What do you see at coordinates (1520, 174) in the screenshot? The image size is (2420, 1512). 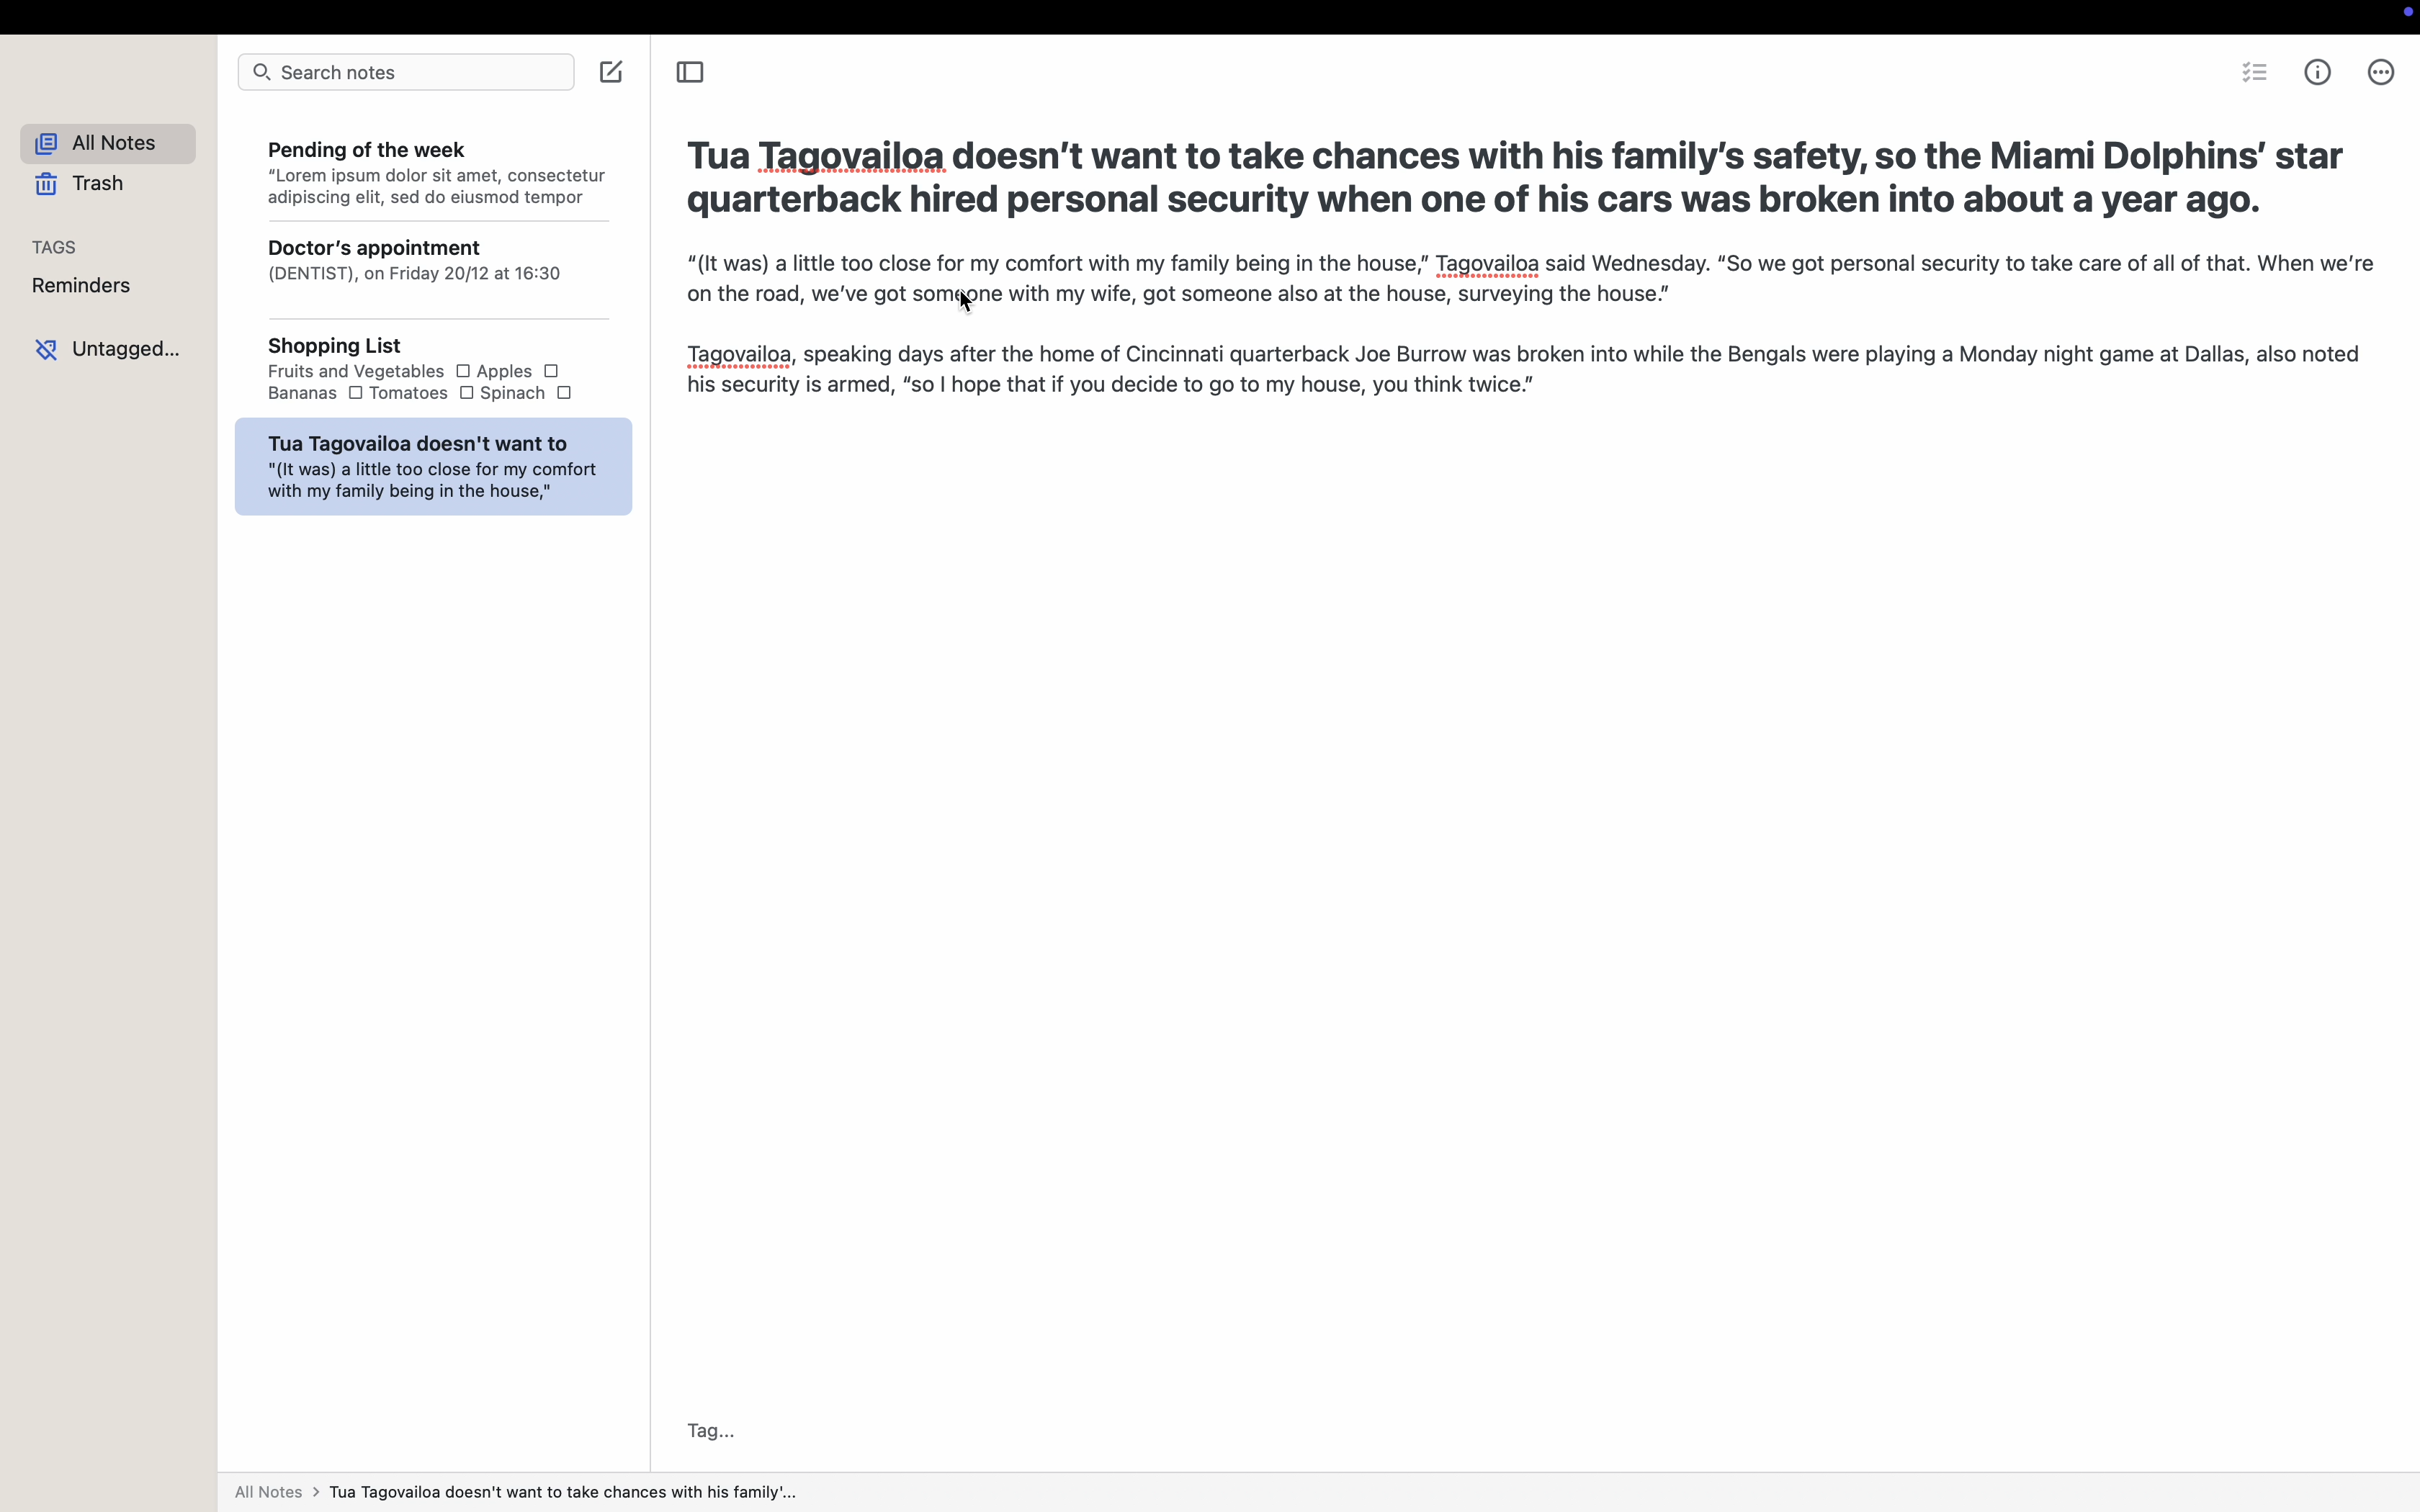 I see `Tua Tagovailoa doesn’t want to take chances with his family's safety, so the Miami Dolphins’ star
quarterback hired personal security when one of his cars was broken into about a year ago.` at bounding box center [1520, 174].